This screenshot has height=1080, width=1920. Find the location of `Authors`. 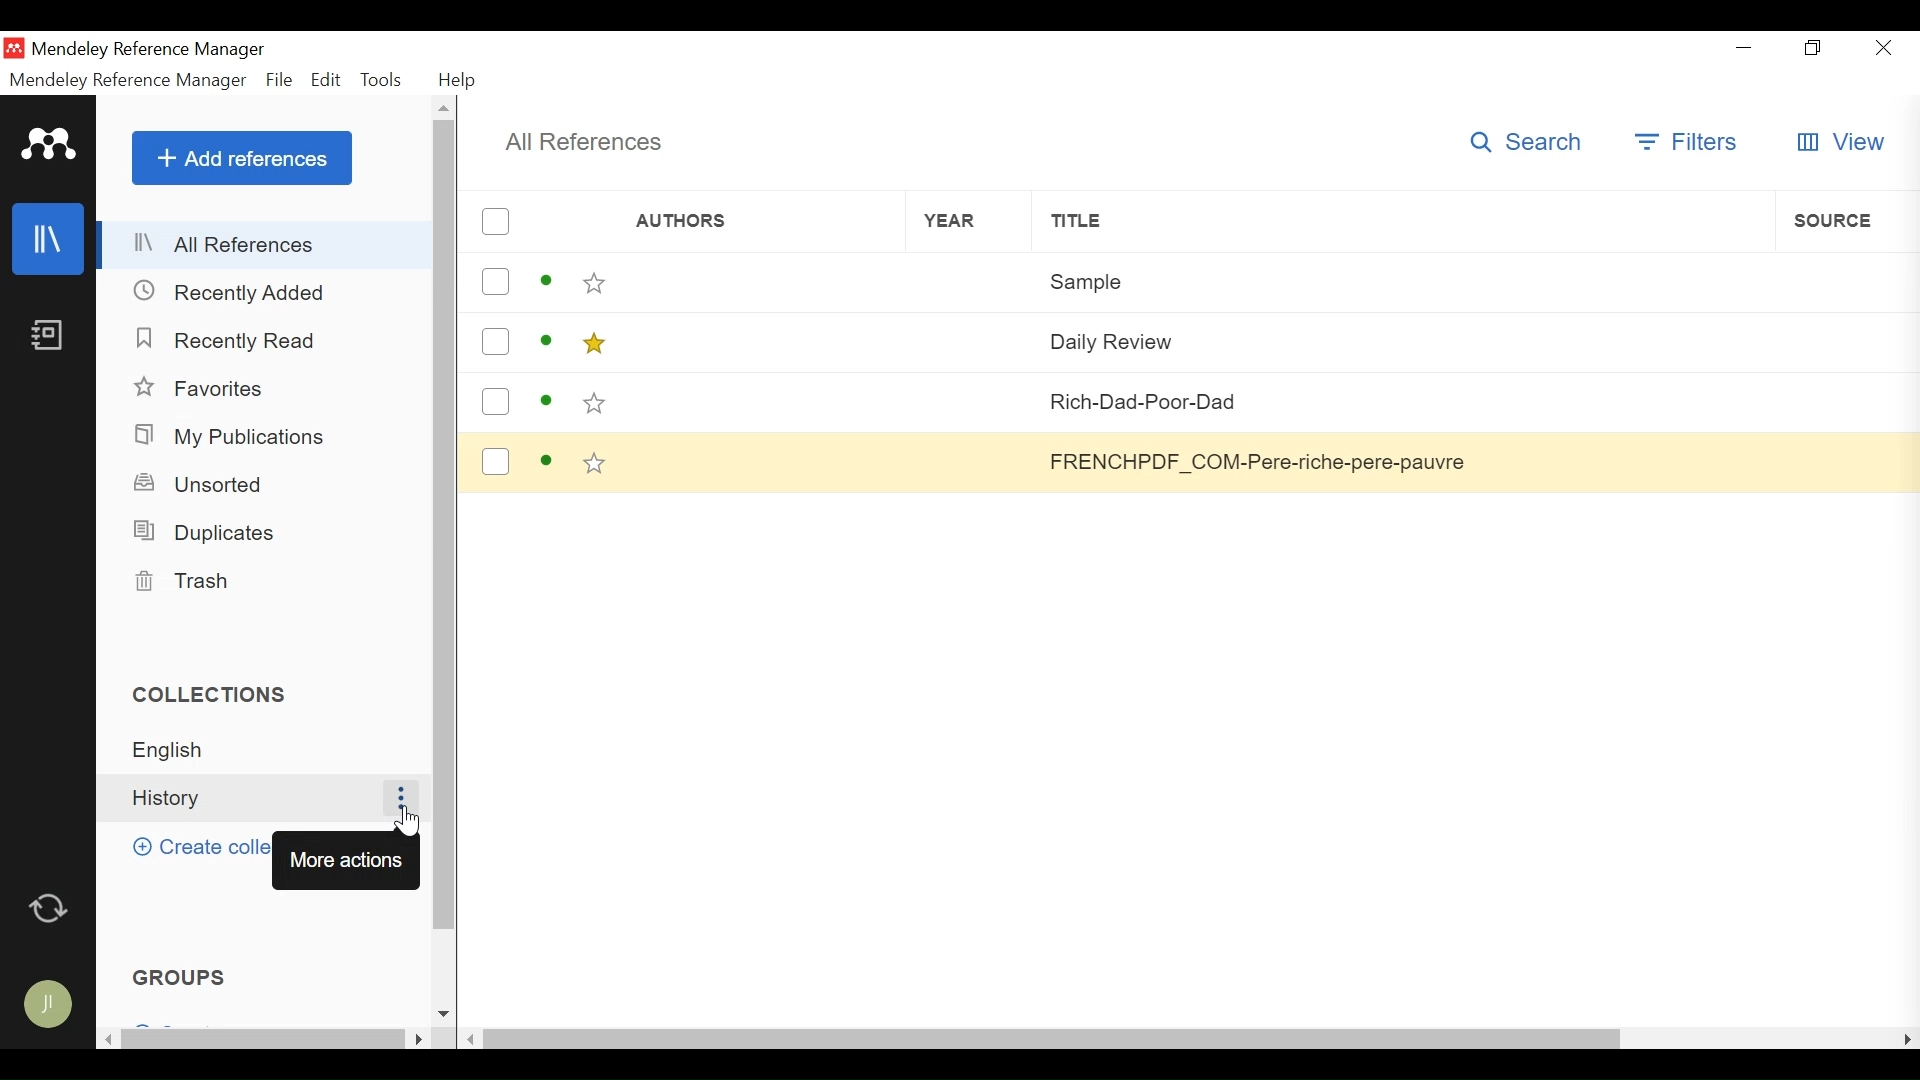

Authors is located at coordinates (760, 340).